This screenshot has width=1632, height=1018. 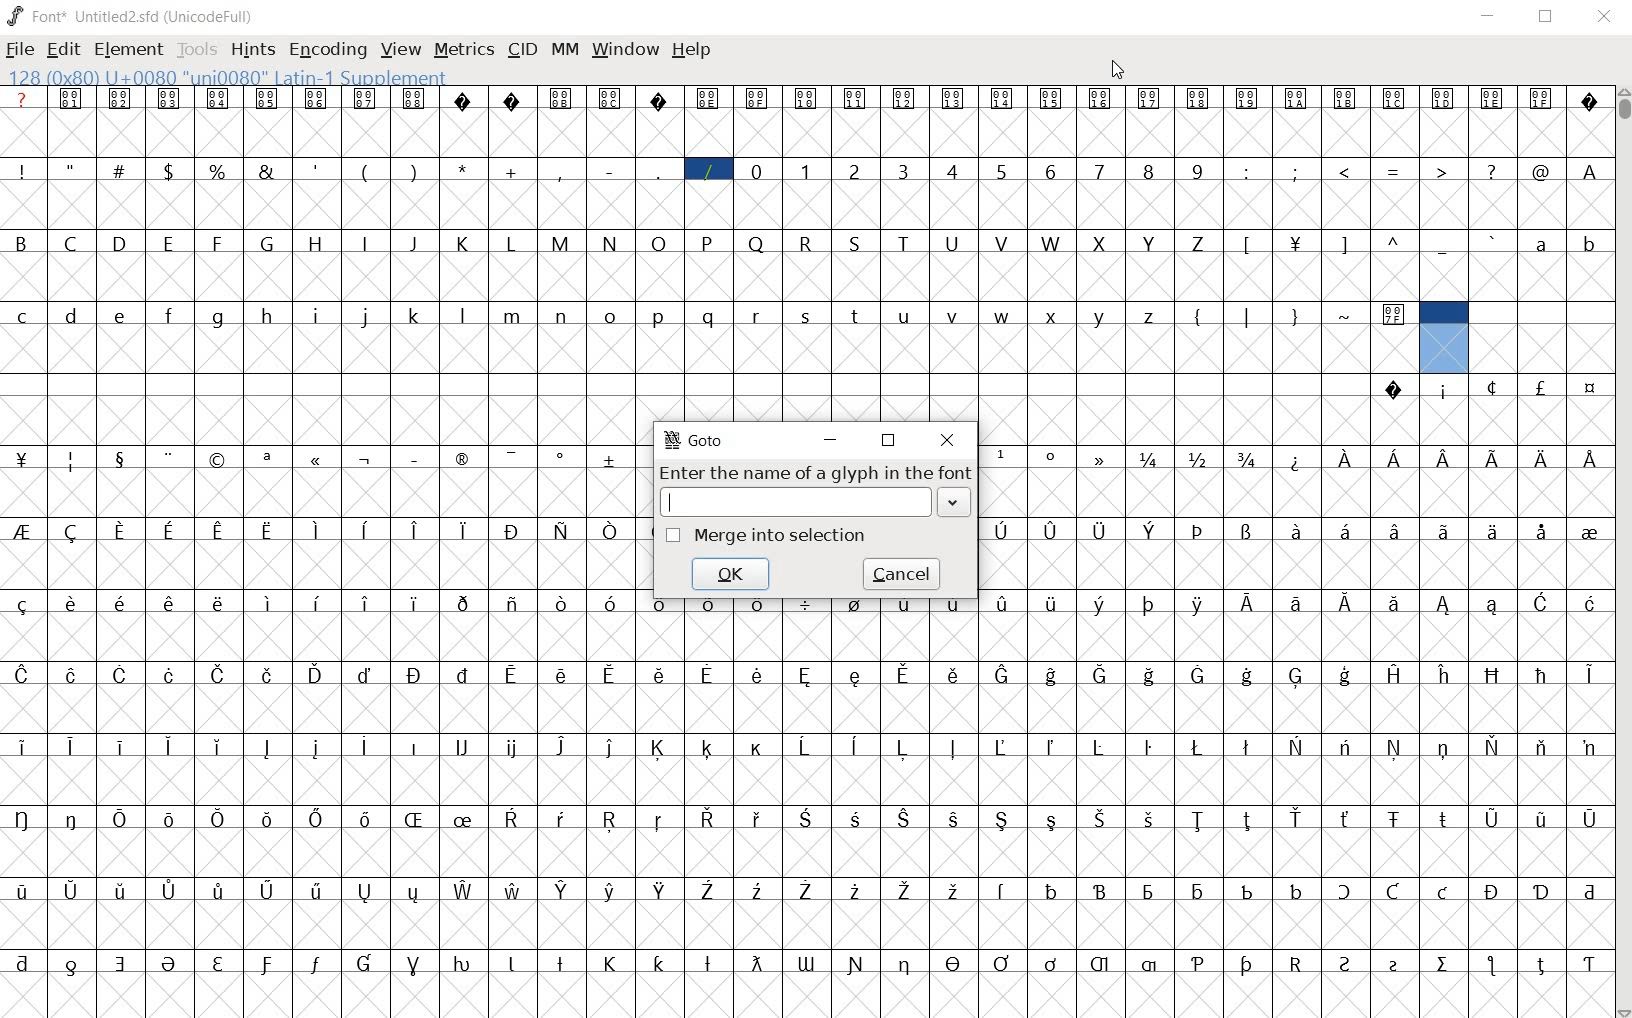 What do you see at coordinates (220, 458) in the screenshot?
I see `Symbol` at bounding box center [220, 458].